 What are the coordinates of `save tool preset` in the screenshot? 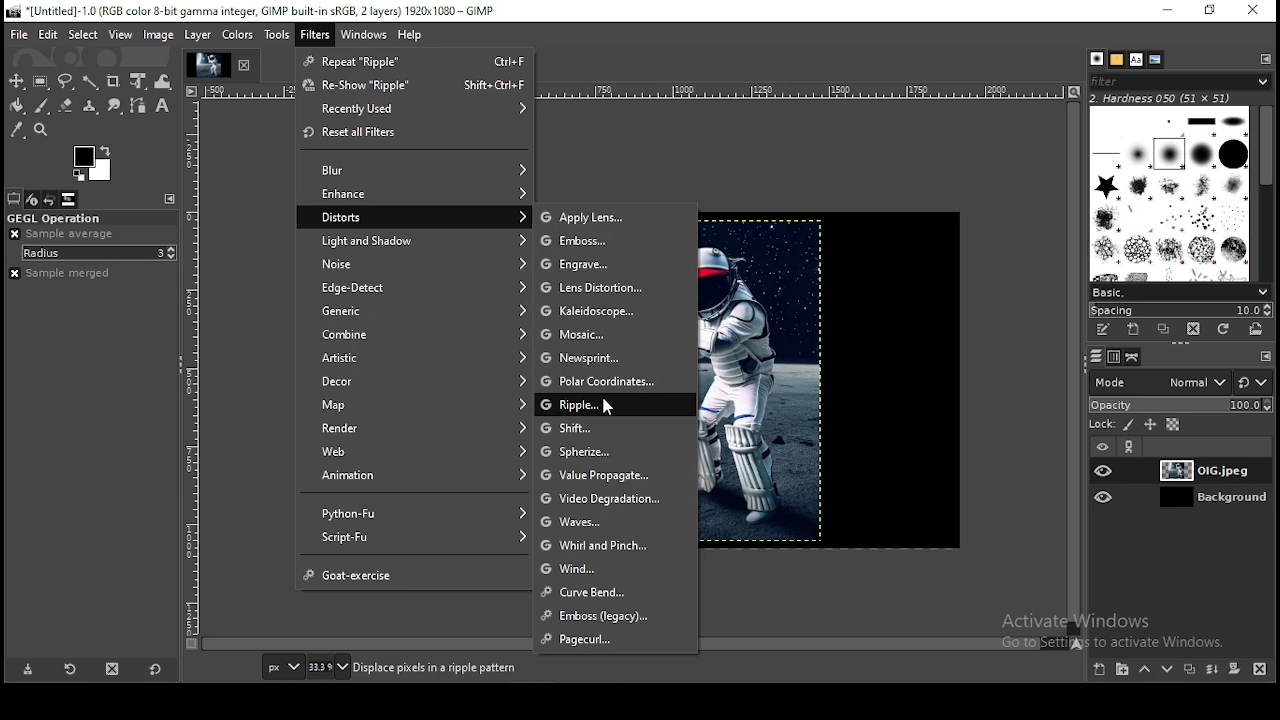 It's located at (30, 671).